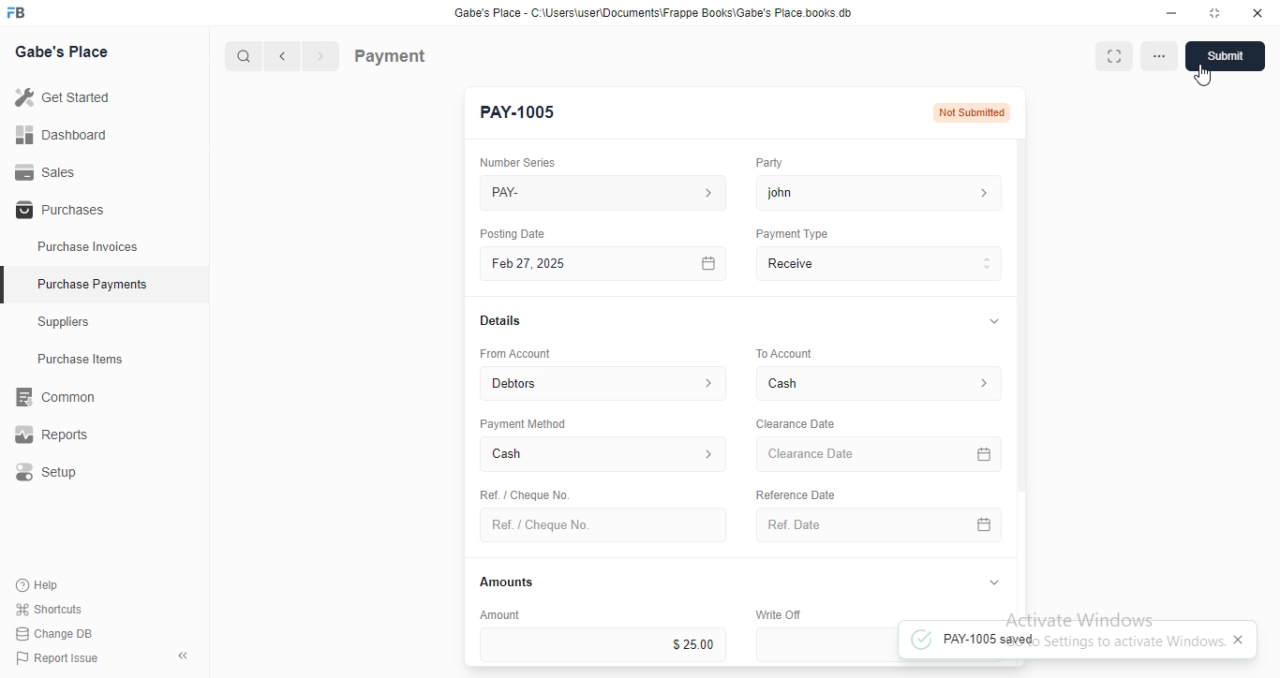  What do you see at coordinates (61, 135) in the screenshot?
I see `Dashboard` at bounding box center [61, 135].